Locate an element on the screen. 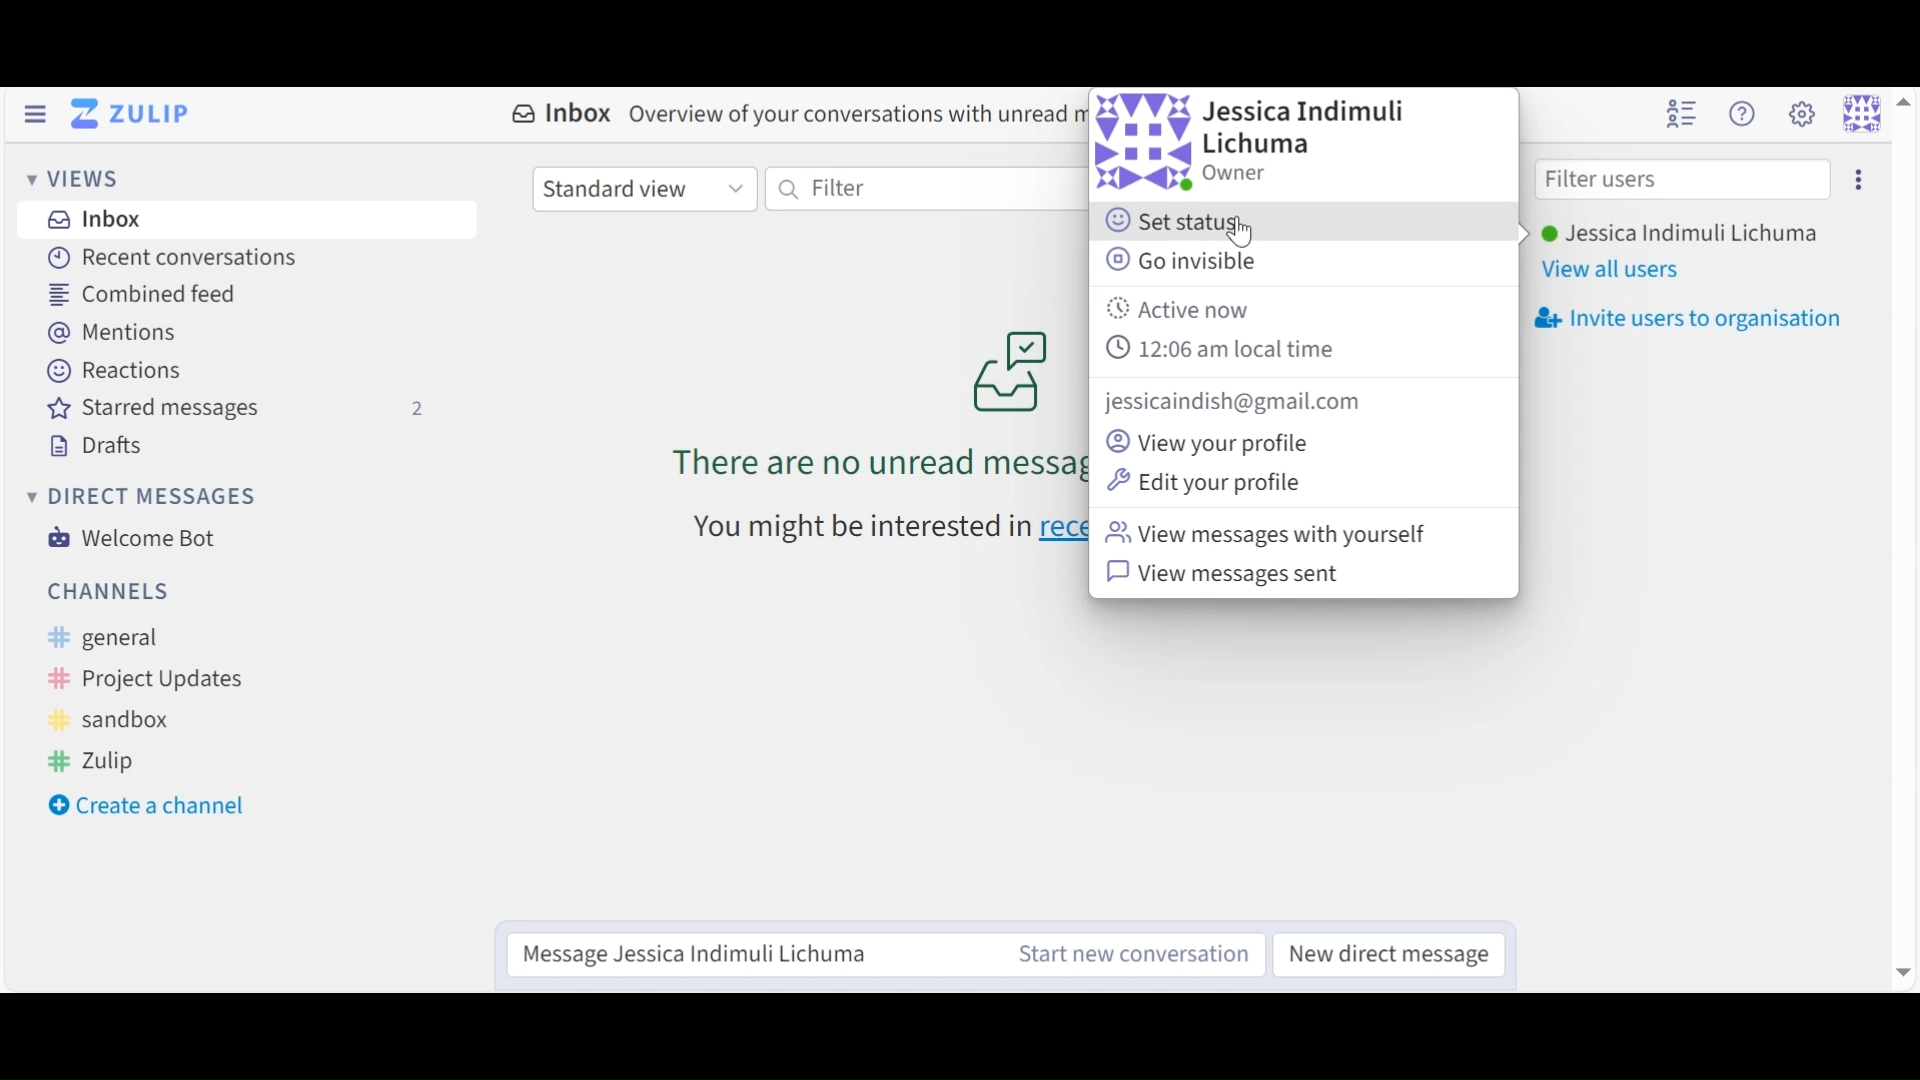  Cursor is located at coordinates (1244, 231).